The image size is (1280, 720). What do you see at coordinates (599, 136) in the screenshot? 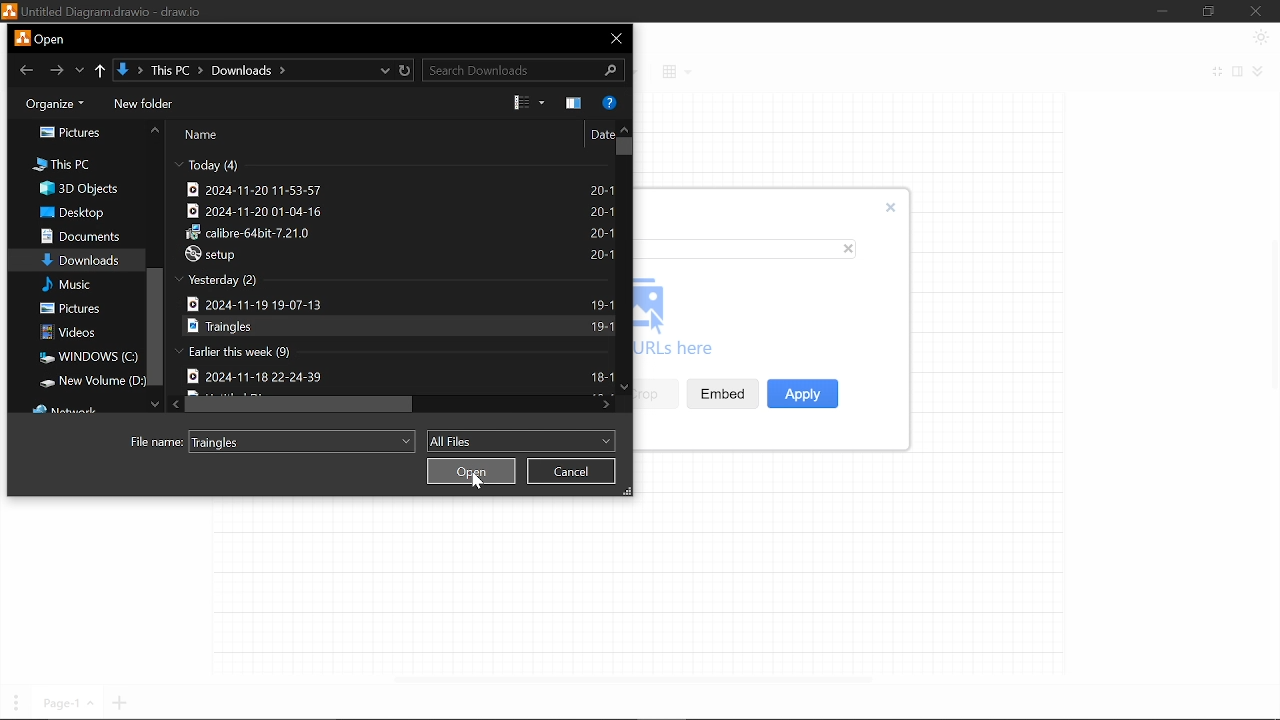
I see `Date` at bounding box center [599, 136].